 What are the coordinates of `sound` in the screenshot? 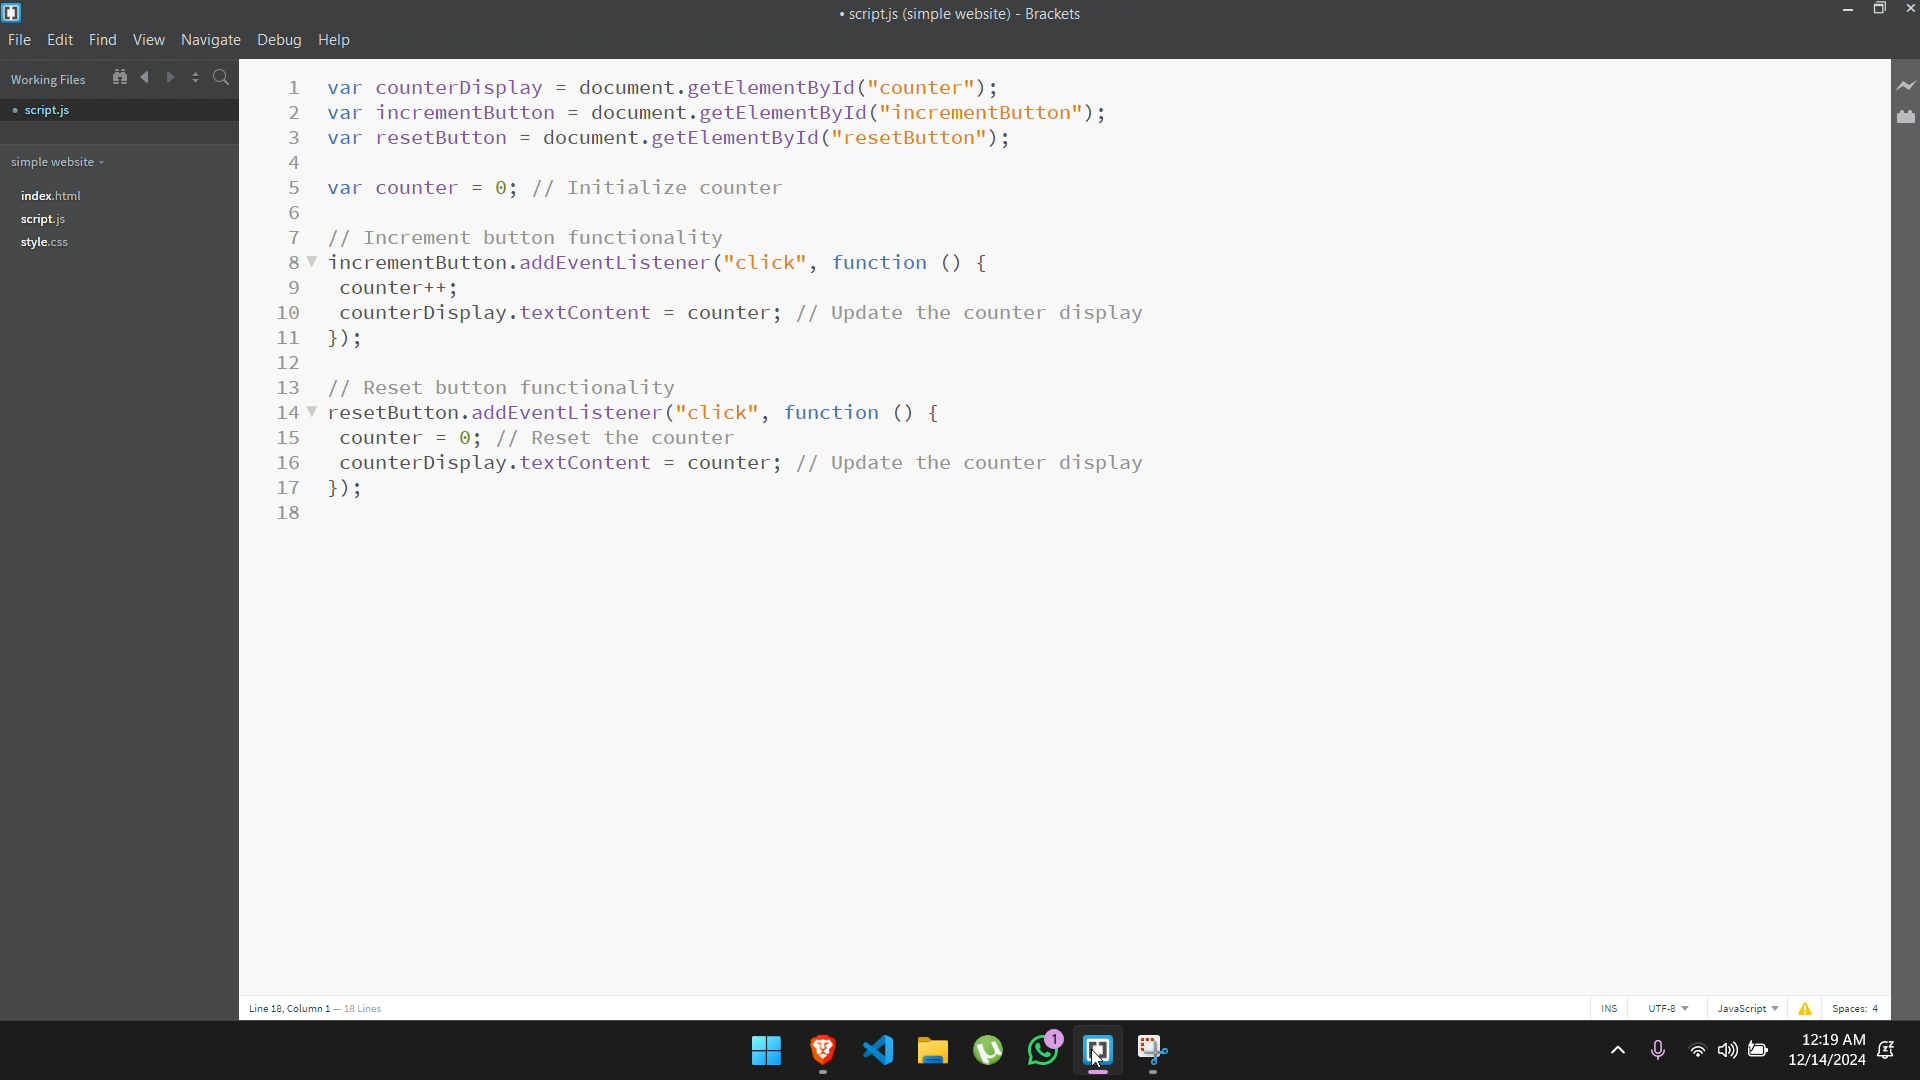 It's located at (1728, 1049).